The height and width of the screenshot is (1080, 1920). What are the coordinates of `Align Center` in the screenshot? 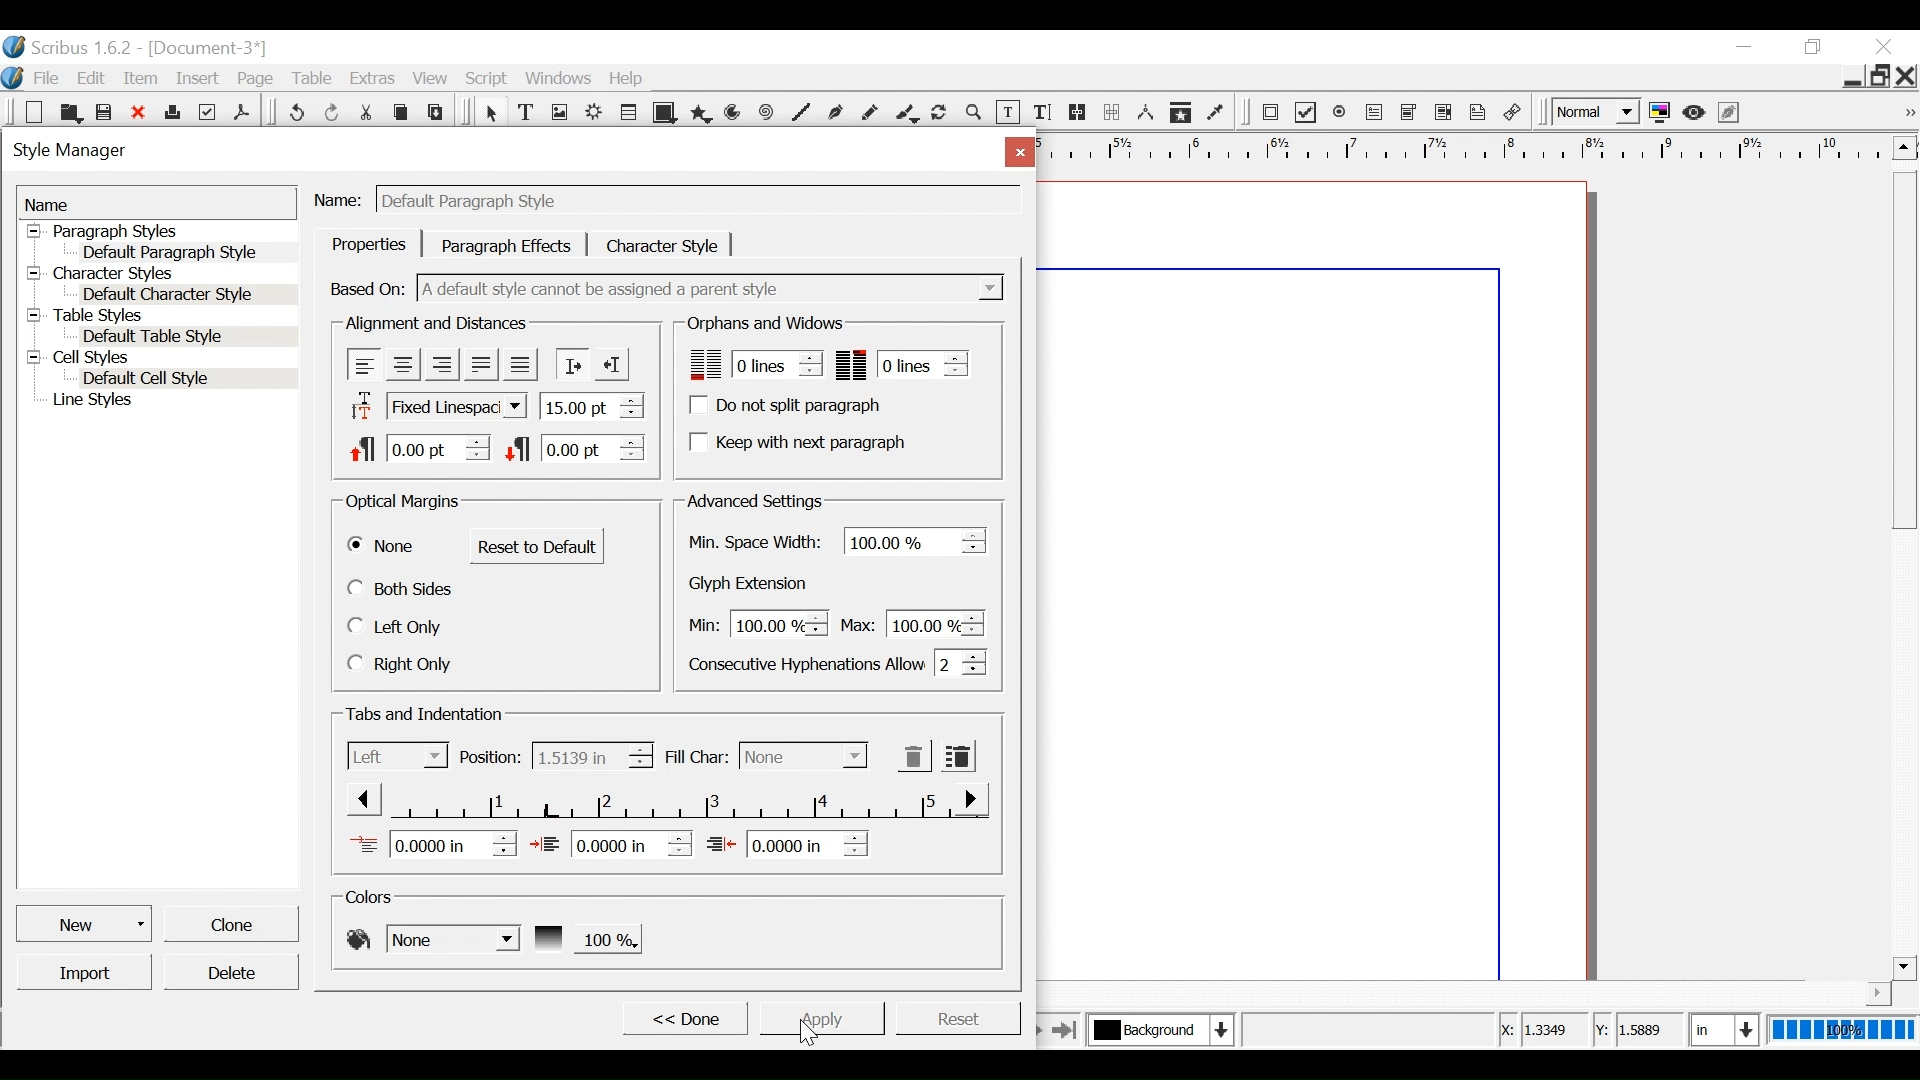 It's located at (403, 365).